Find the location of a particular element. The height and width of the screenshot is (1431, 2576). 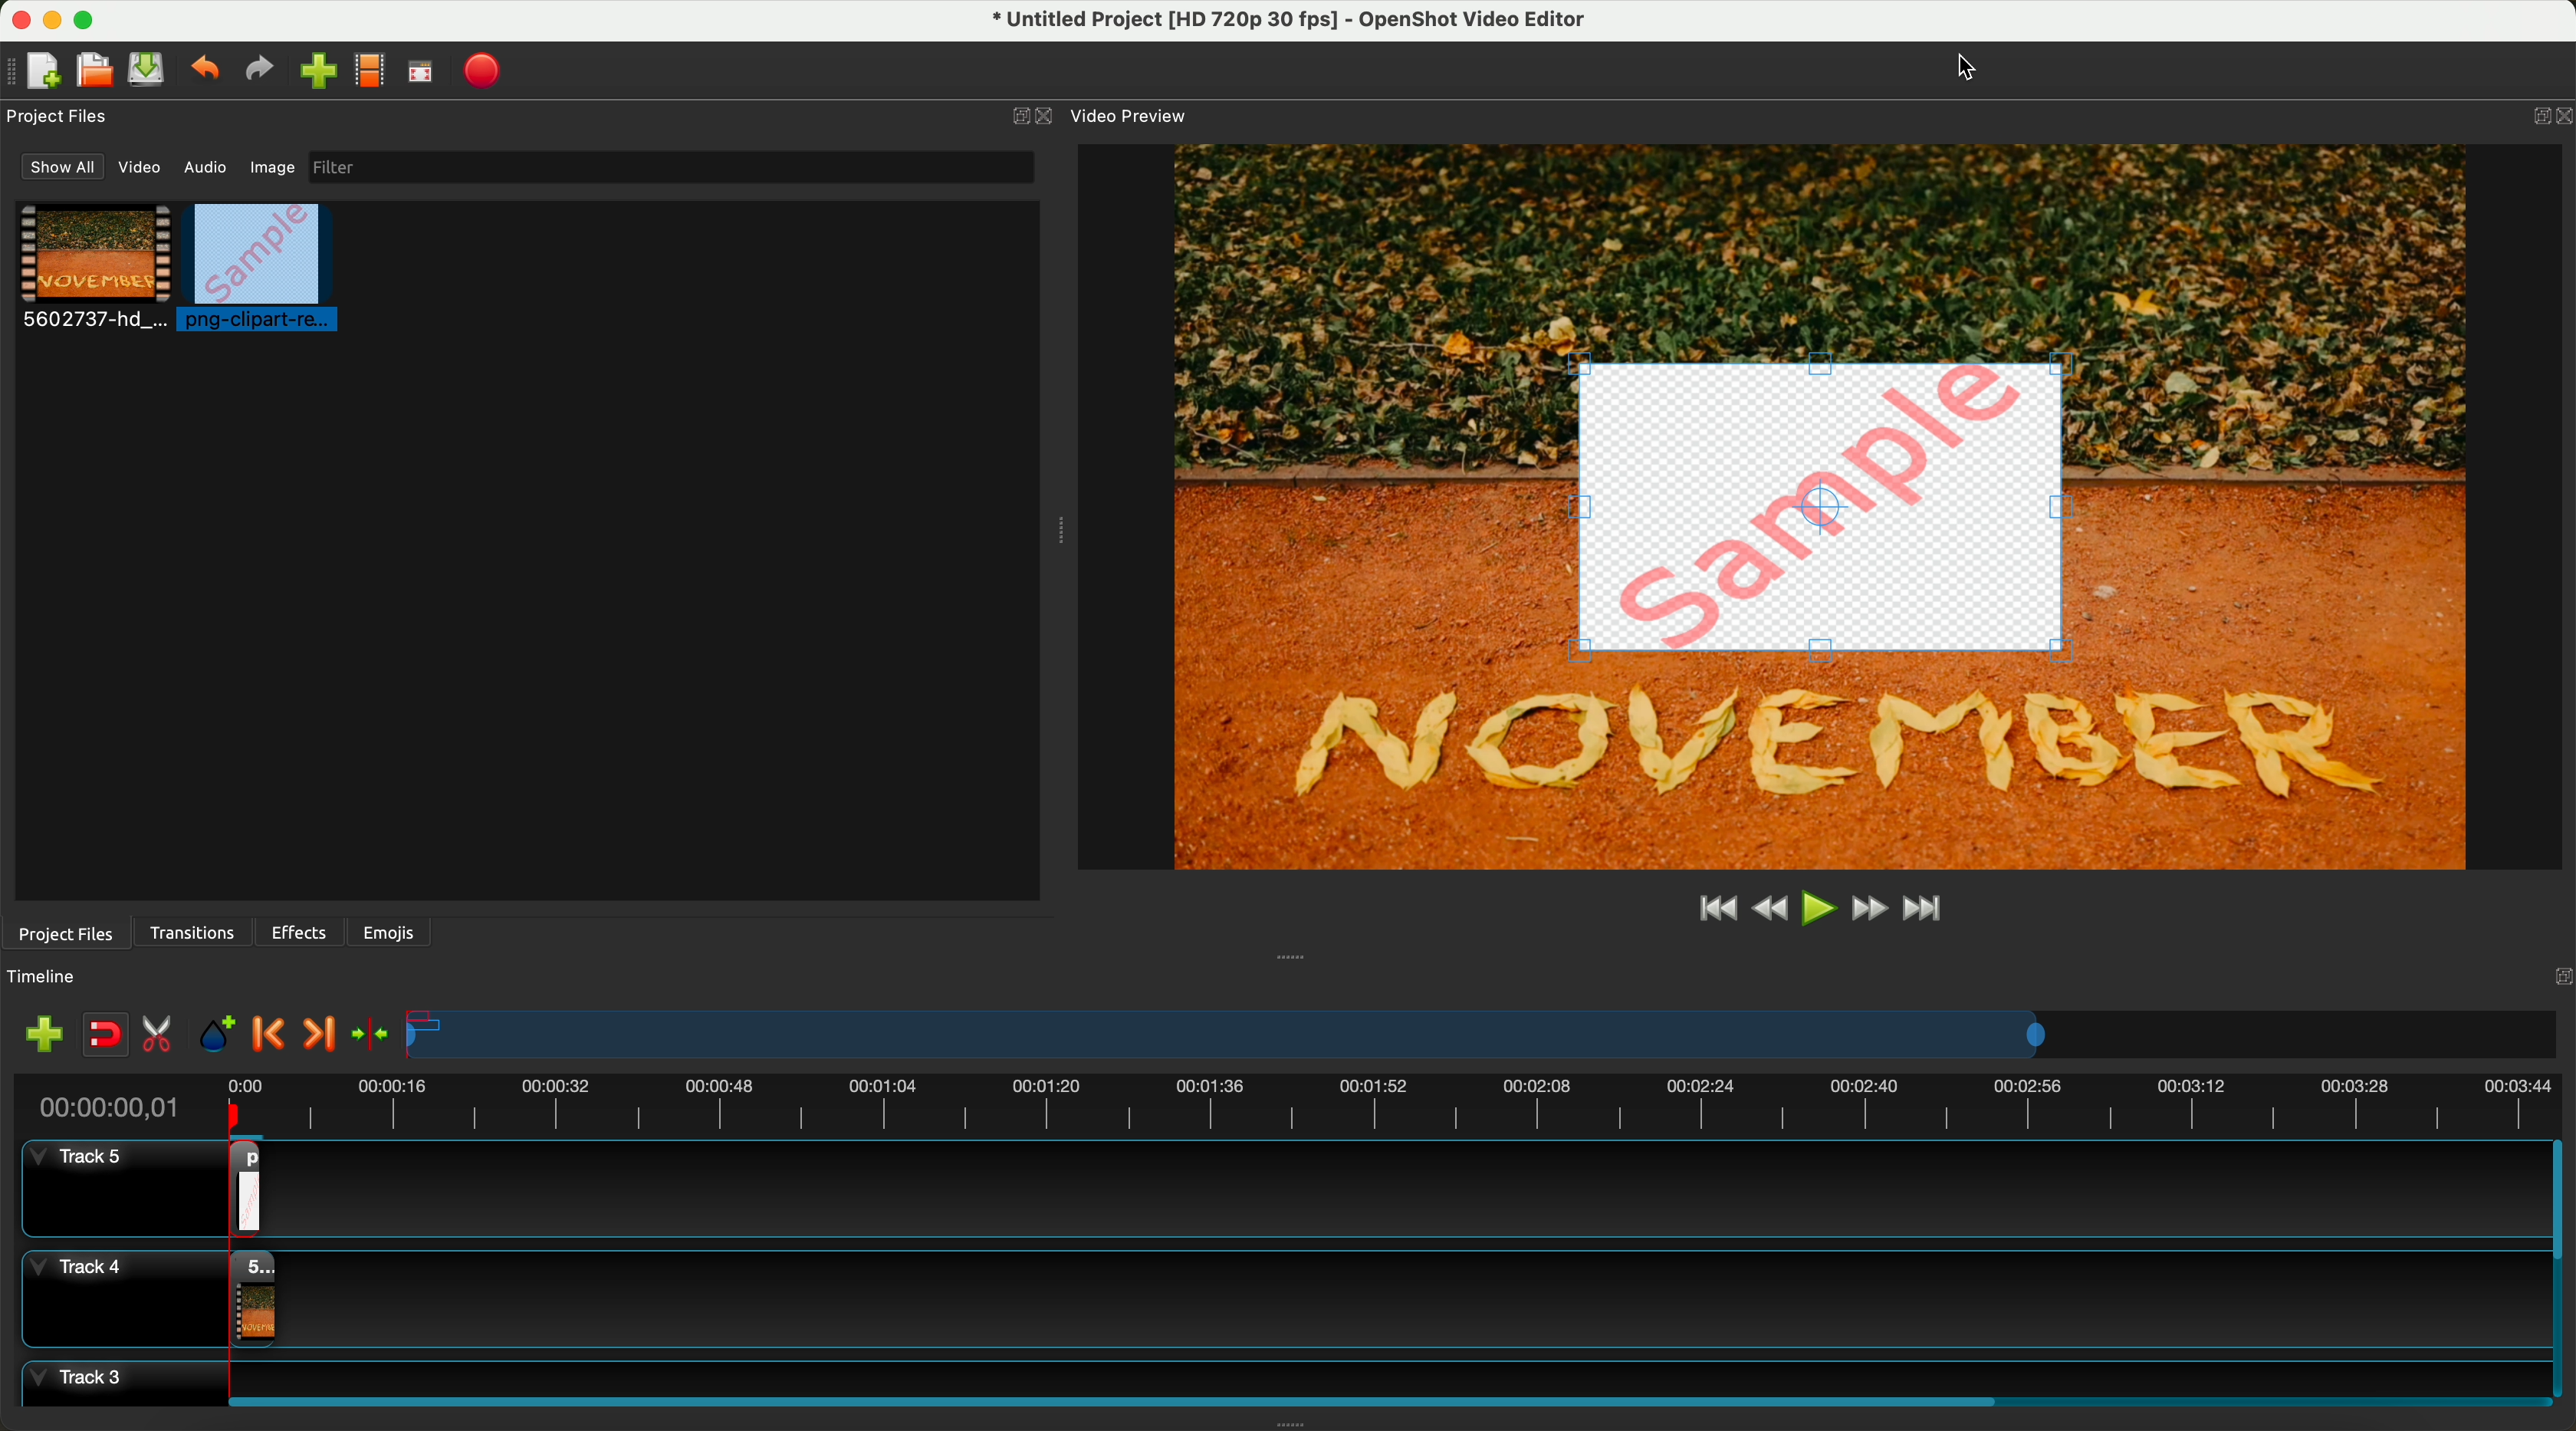

choose profile is located at coordinates (375, 74).